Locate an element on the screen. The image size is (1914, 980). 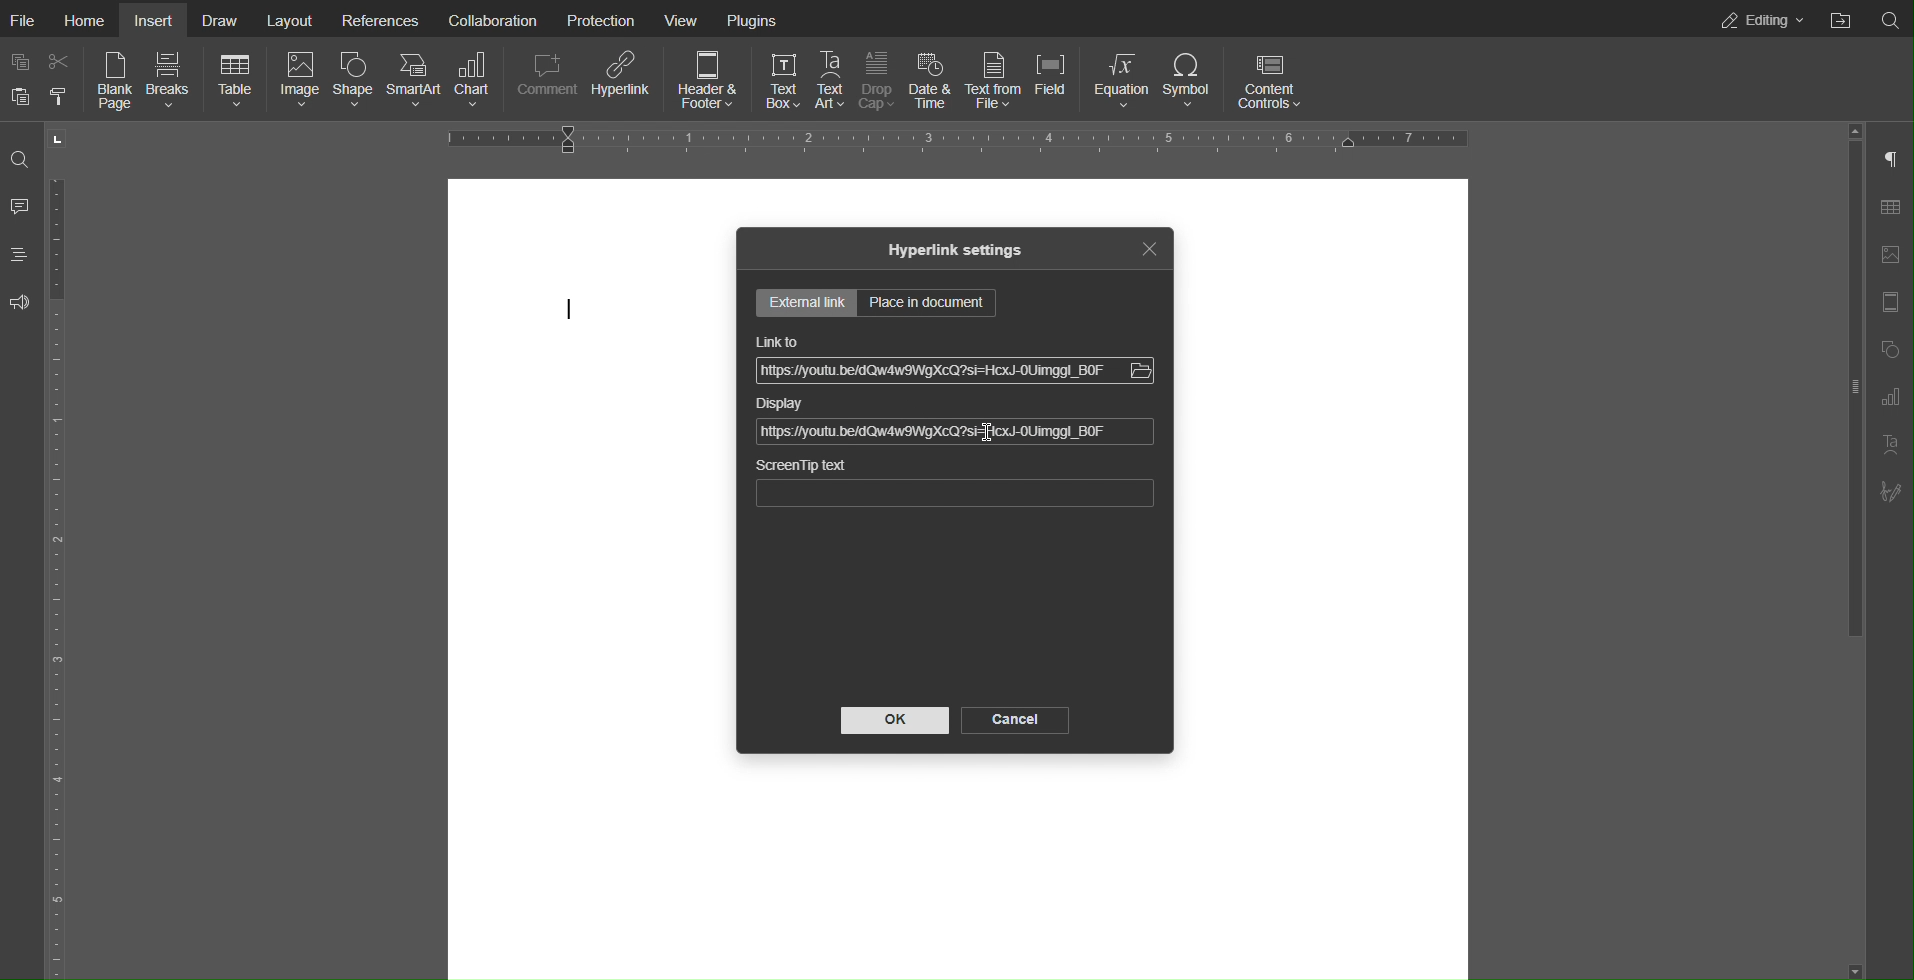
Editing is located at coordinates (1760, 20).